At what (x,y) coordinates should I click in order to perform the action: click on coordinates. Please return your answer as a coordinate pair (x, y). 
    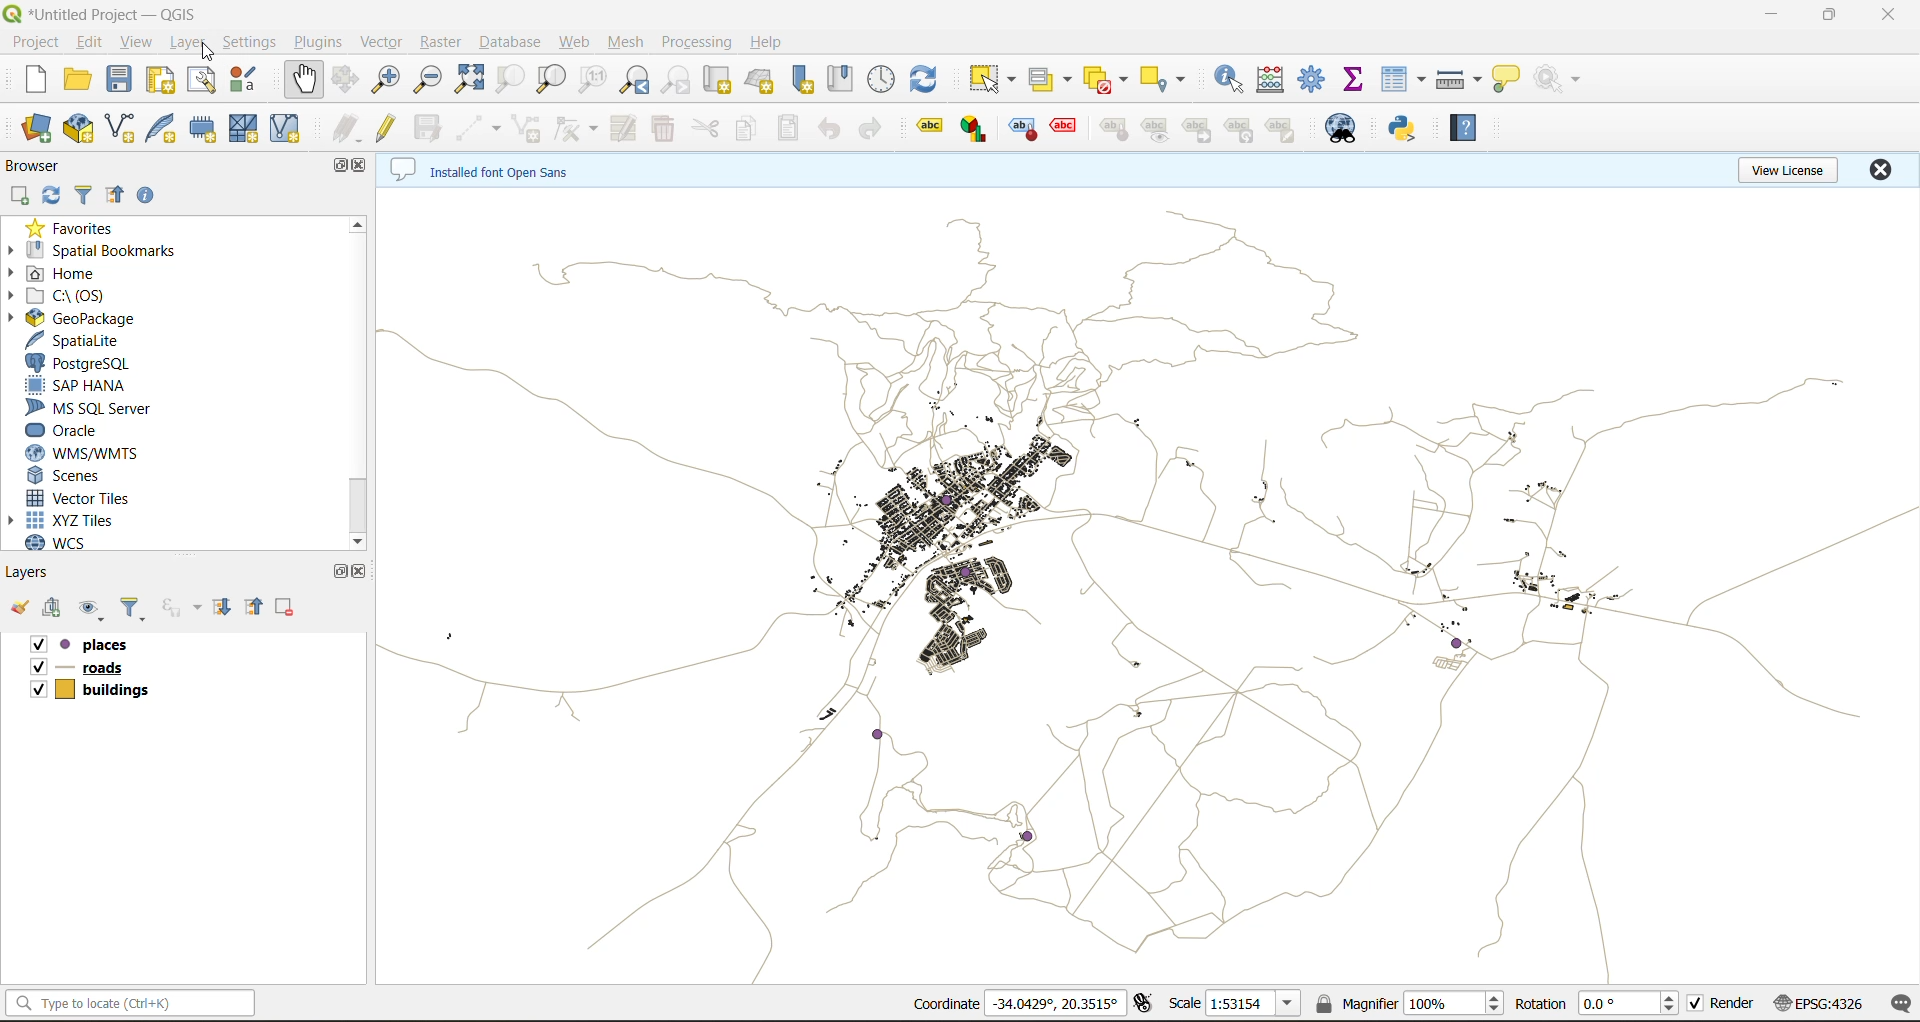
    Looking at the image, I should click on (1014, 1006).